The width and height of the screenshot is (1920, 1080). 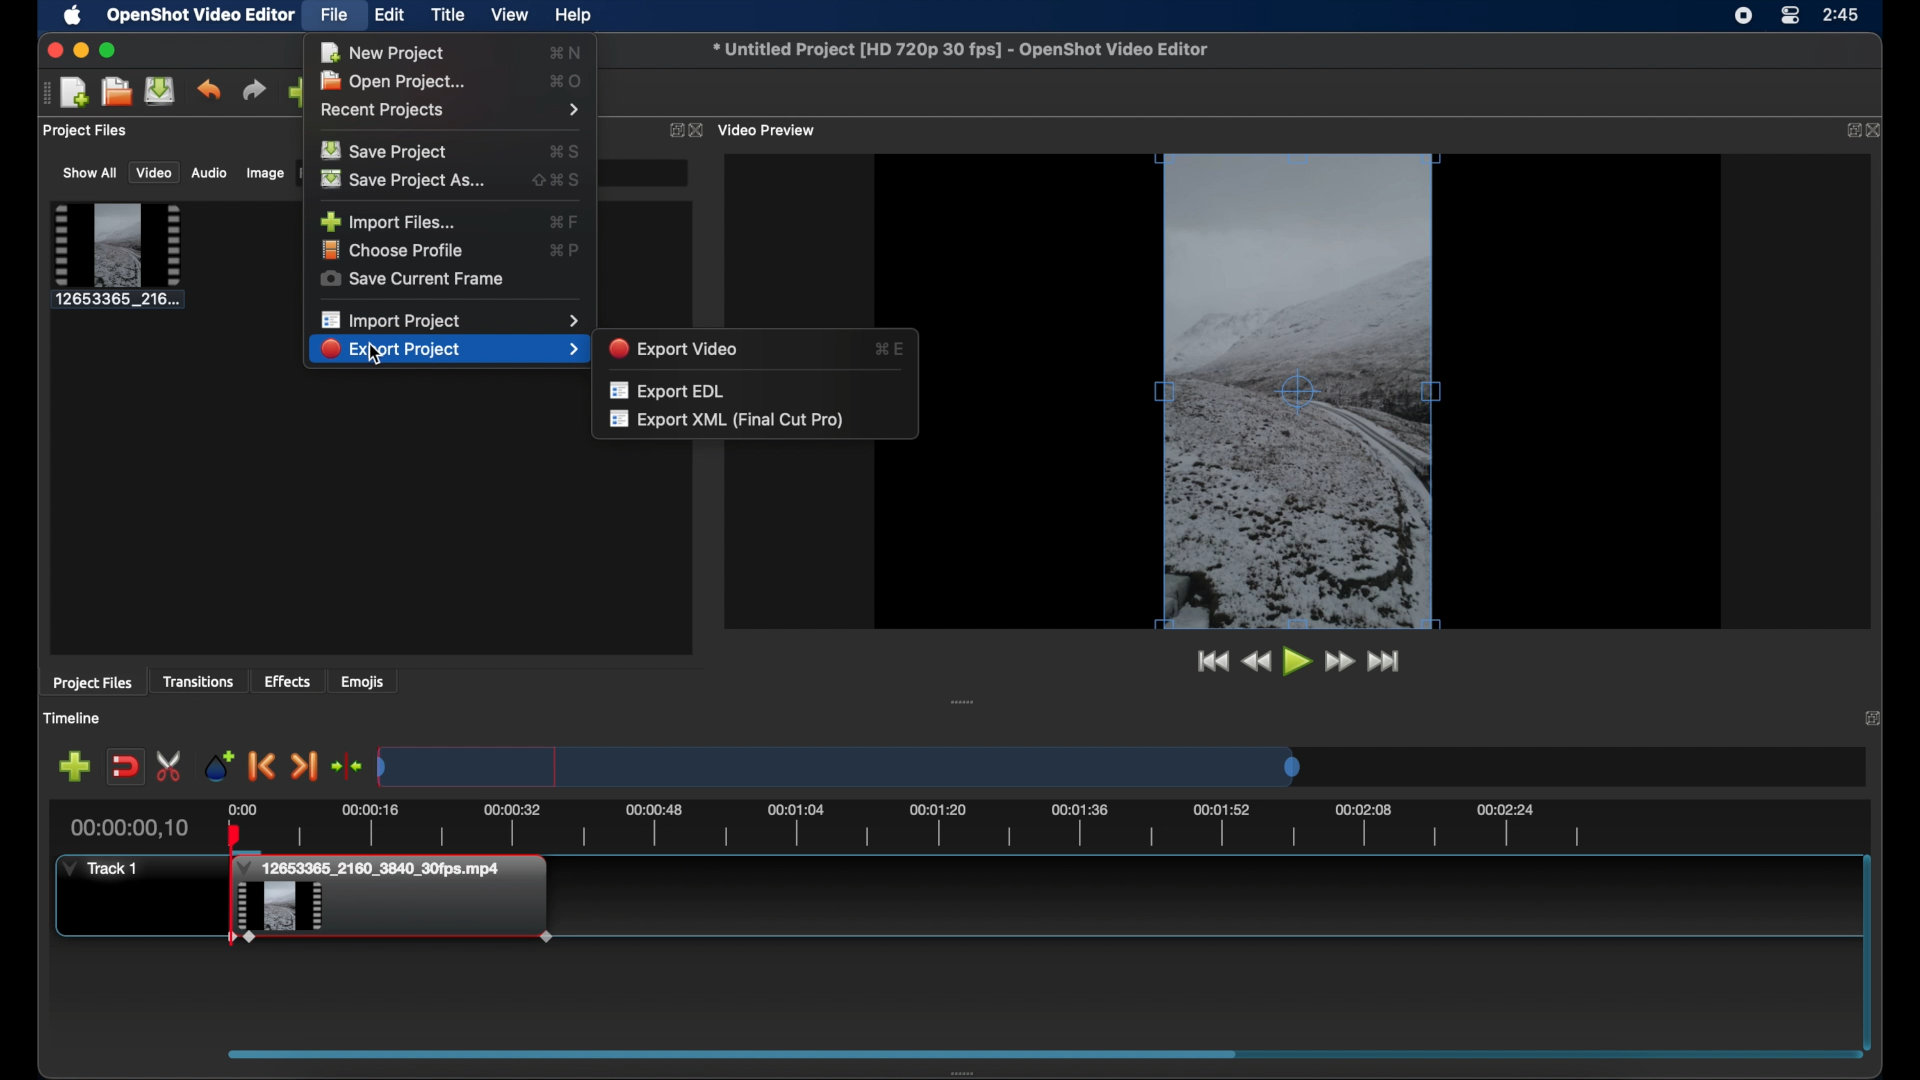 What do you see at coordinates (1340, 661) in the screenshot?
I see `fast forward` at bounding box center [1340, 661].